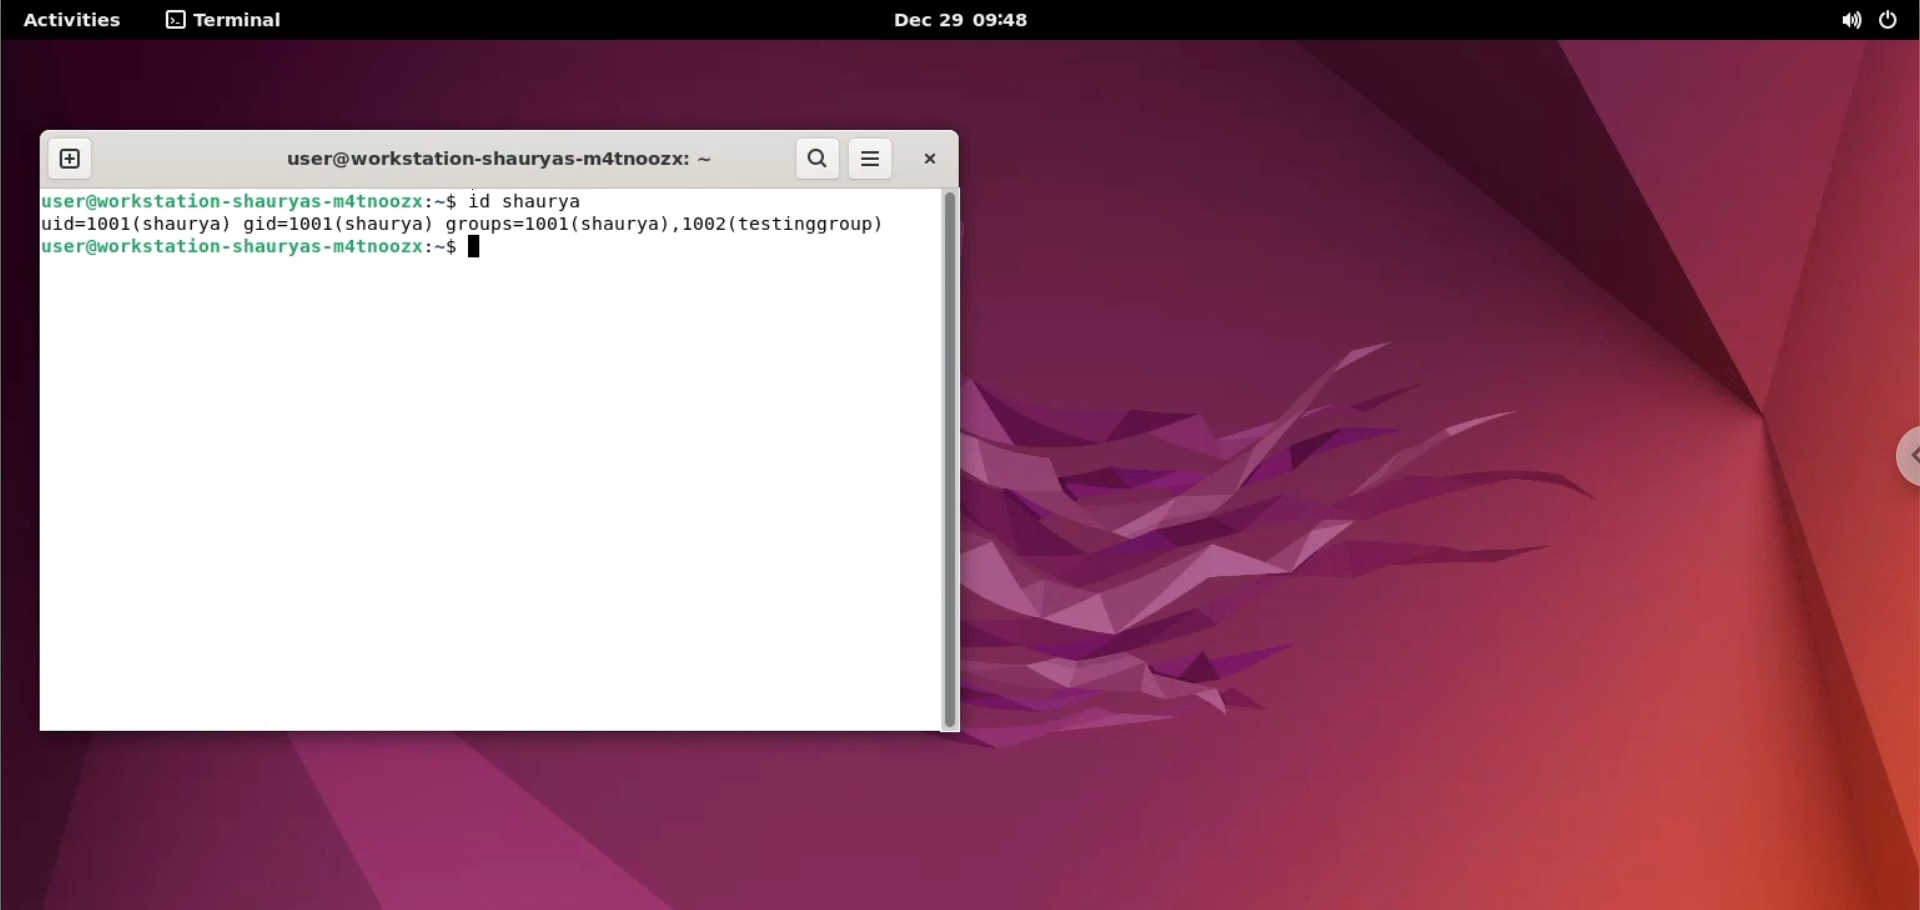 Image resolution: width=1920 pixels, height=910 pixels. Describe the element at coordinates (983, 20) in the screenshot. I see `Dec 29 09:48` at that location.